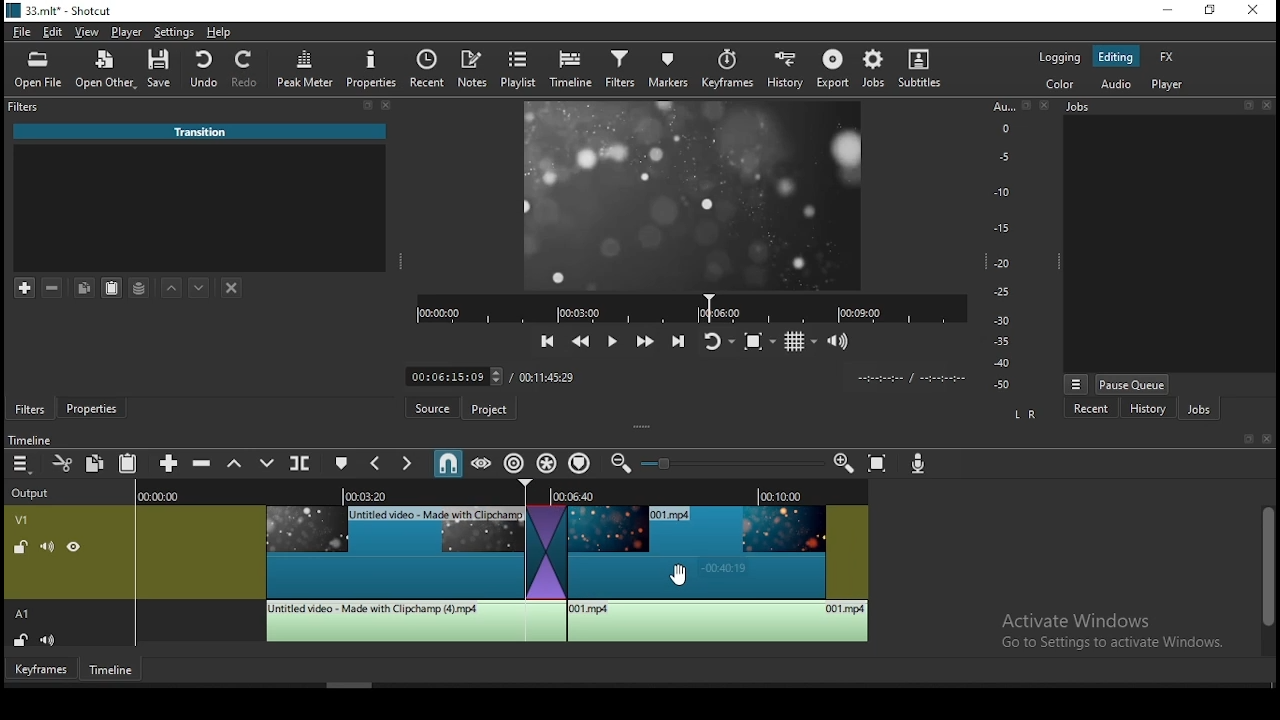 The height and width of the screenshot is (720, 1280). What do you see at coordinates (1167, 58) in the screenshot?
I see `fx` at bounding box center [1167, 58].